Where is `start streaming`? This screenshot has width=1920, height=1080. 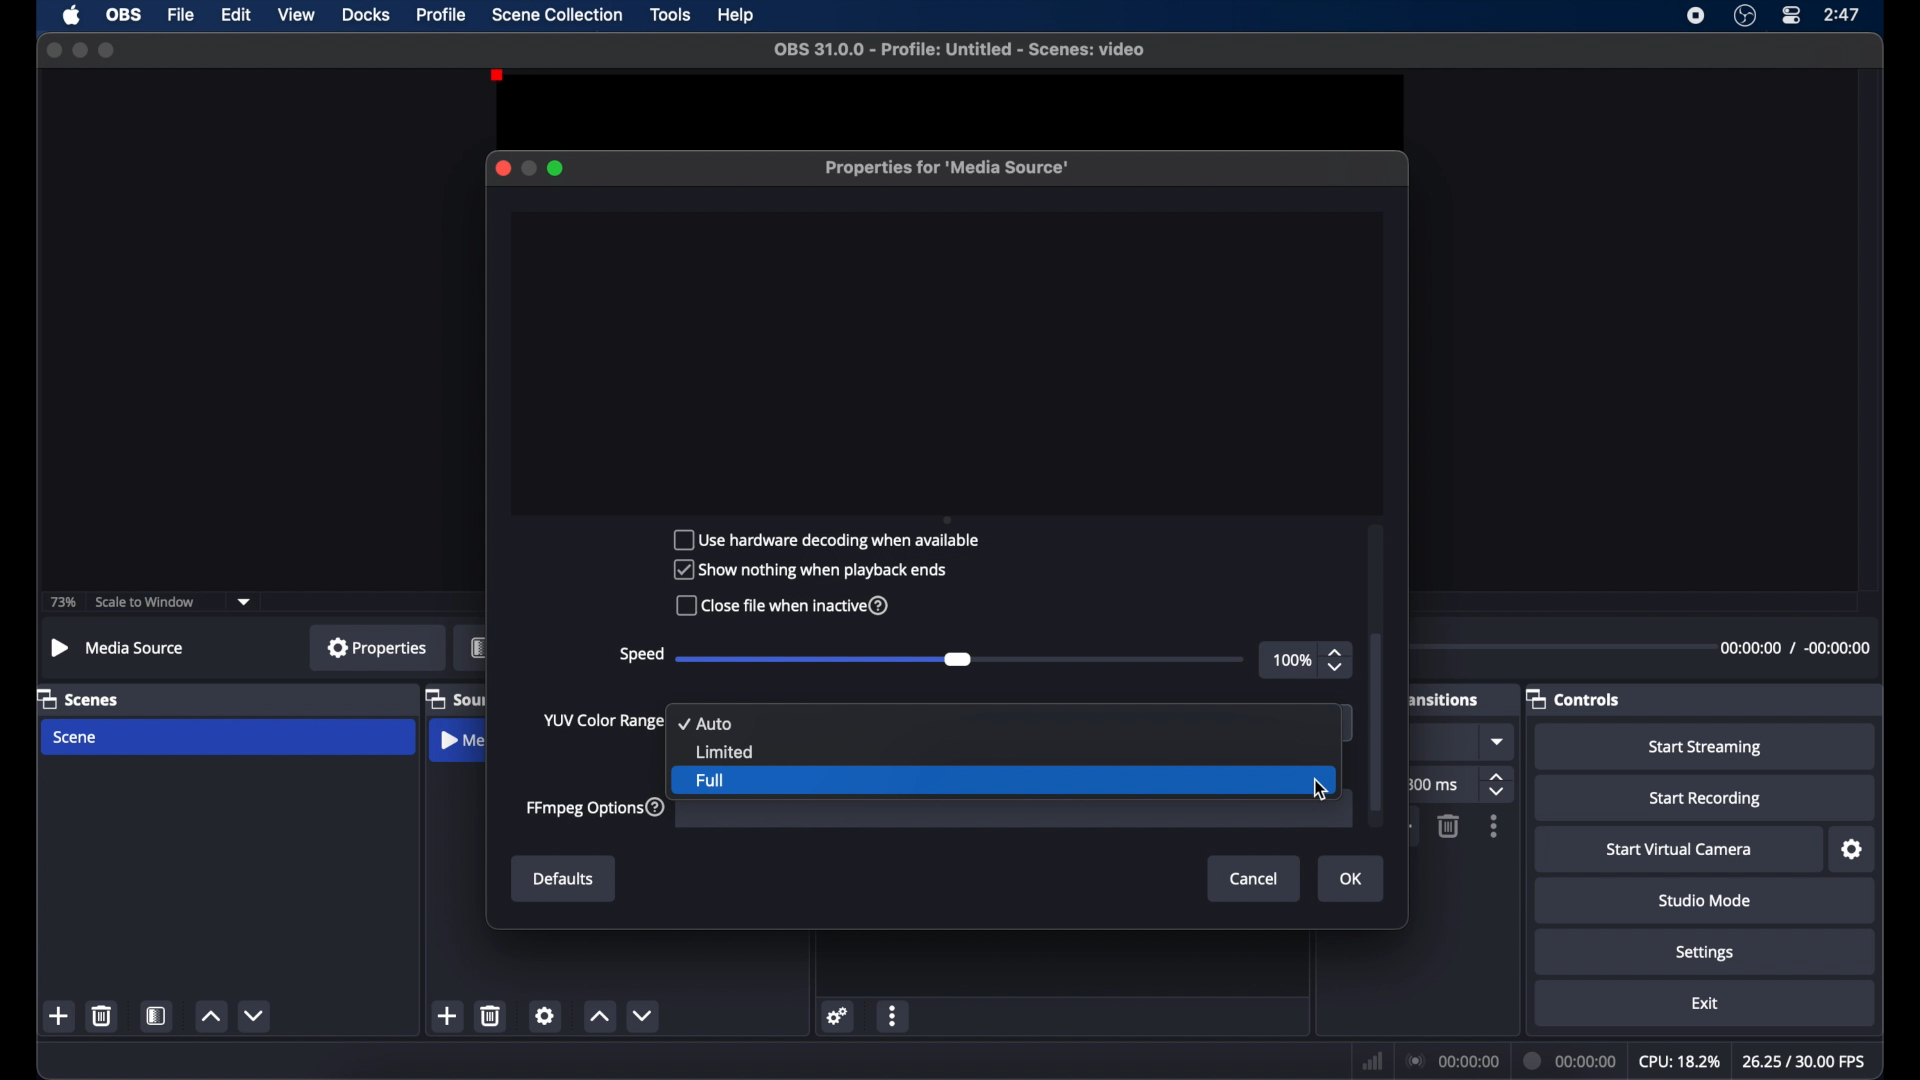 start streaming is located at coordinates (1704, 747).